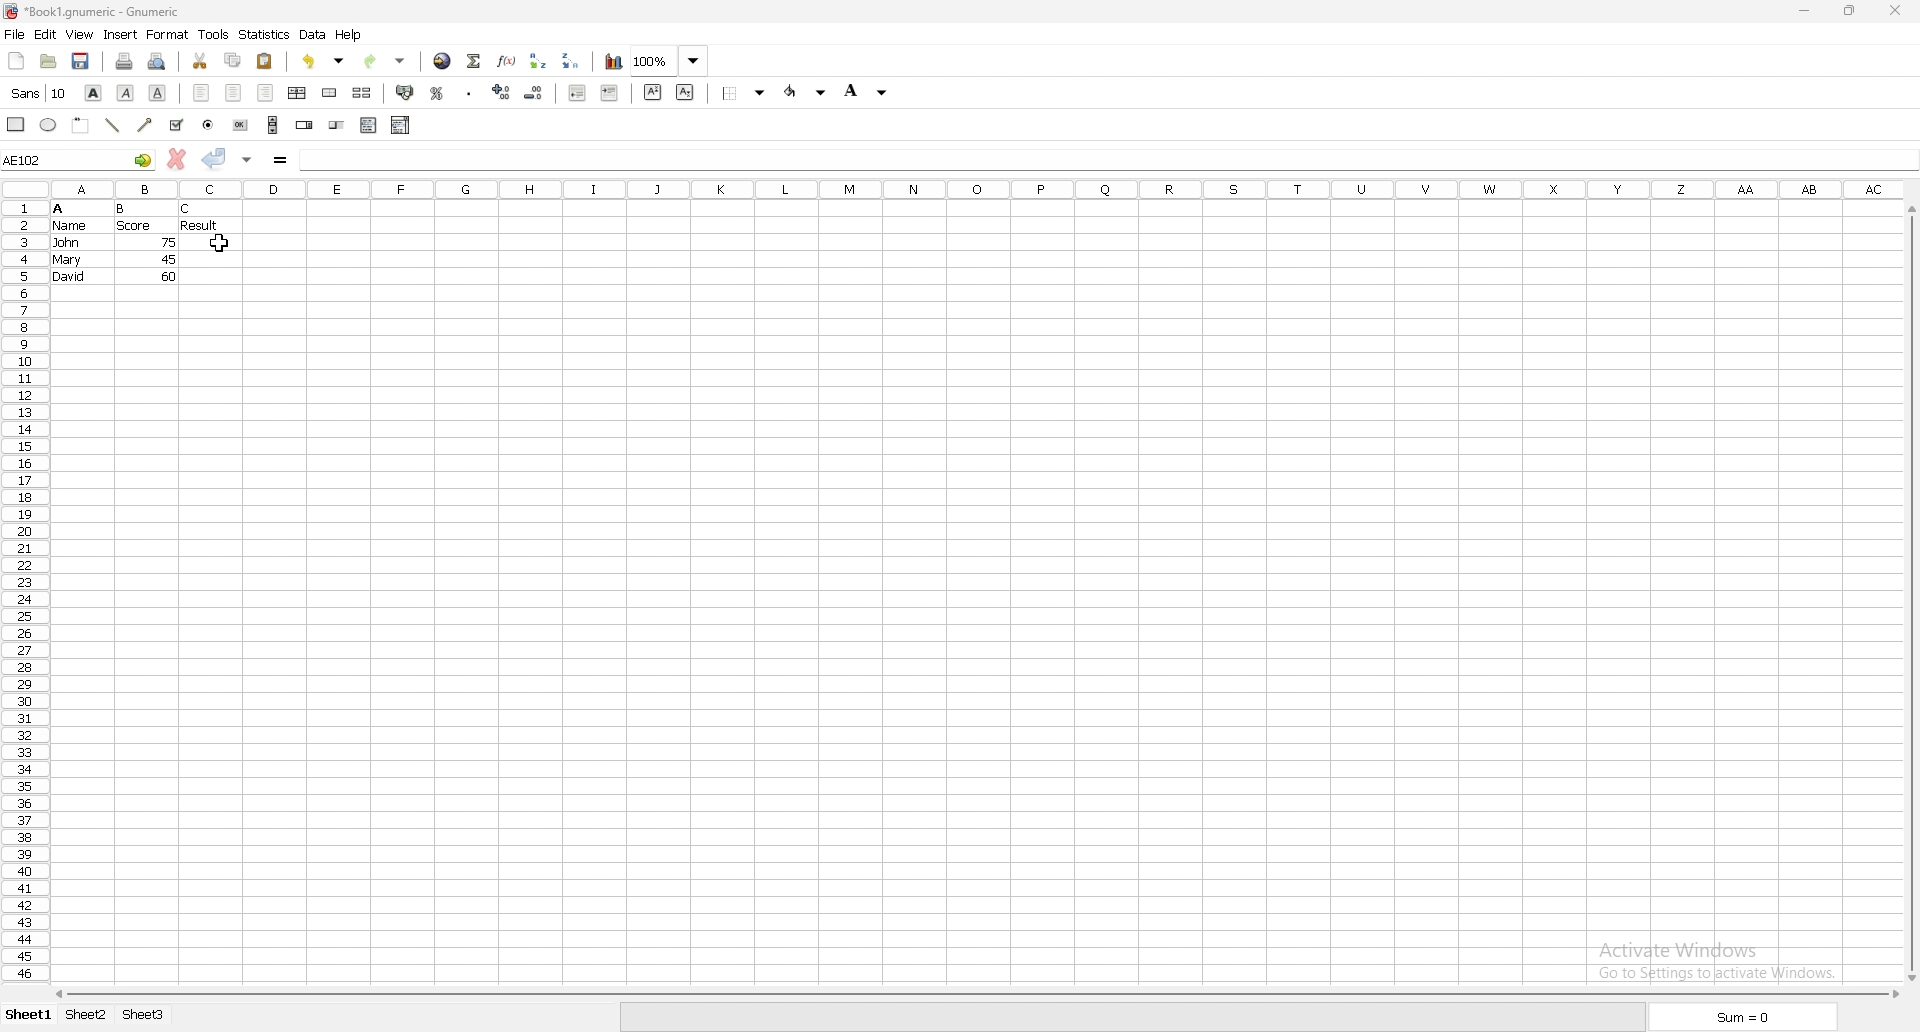 This screenshot has height=1032, width=1920. I want to click on minimize, so click(1804, 10).